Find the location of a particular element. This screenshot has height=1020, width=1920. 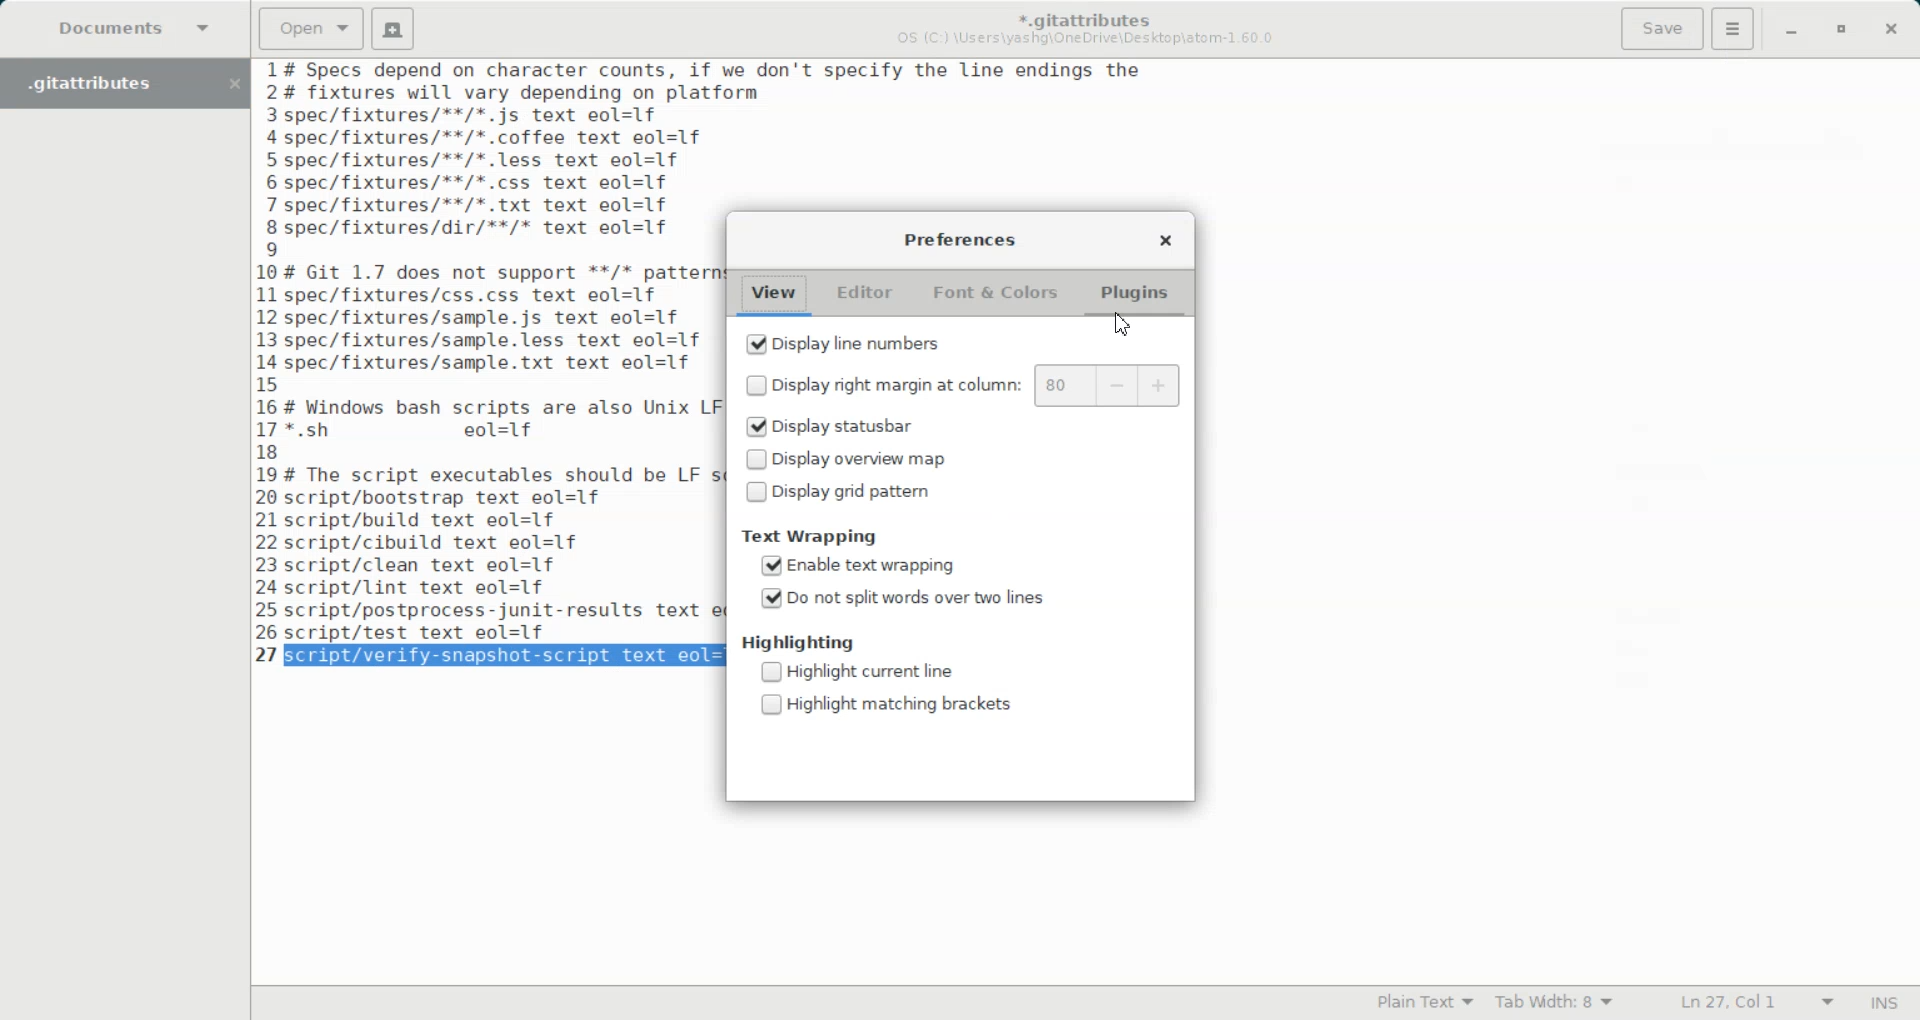

Enable text wrapping is located at coordinates (857, 566).